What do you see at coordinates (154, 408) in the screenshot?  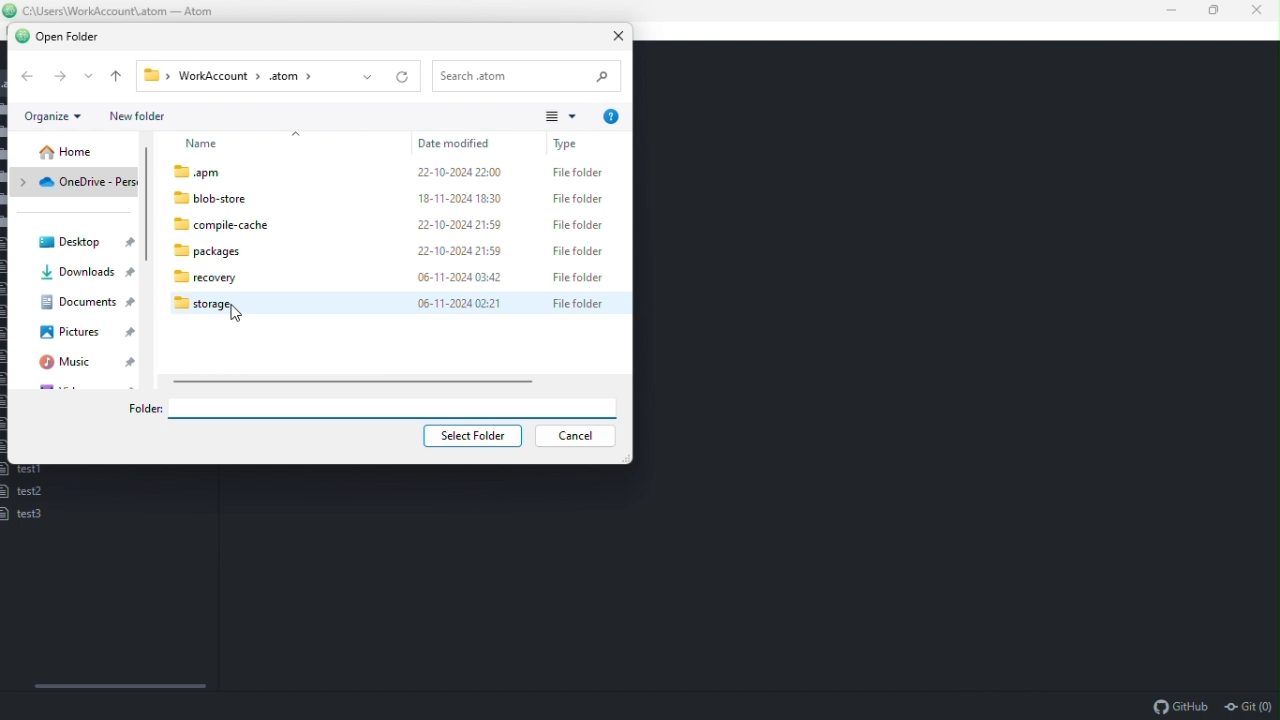 I see `folder` at bounding box center [154, 408].